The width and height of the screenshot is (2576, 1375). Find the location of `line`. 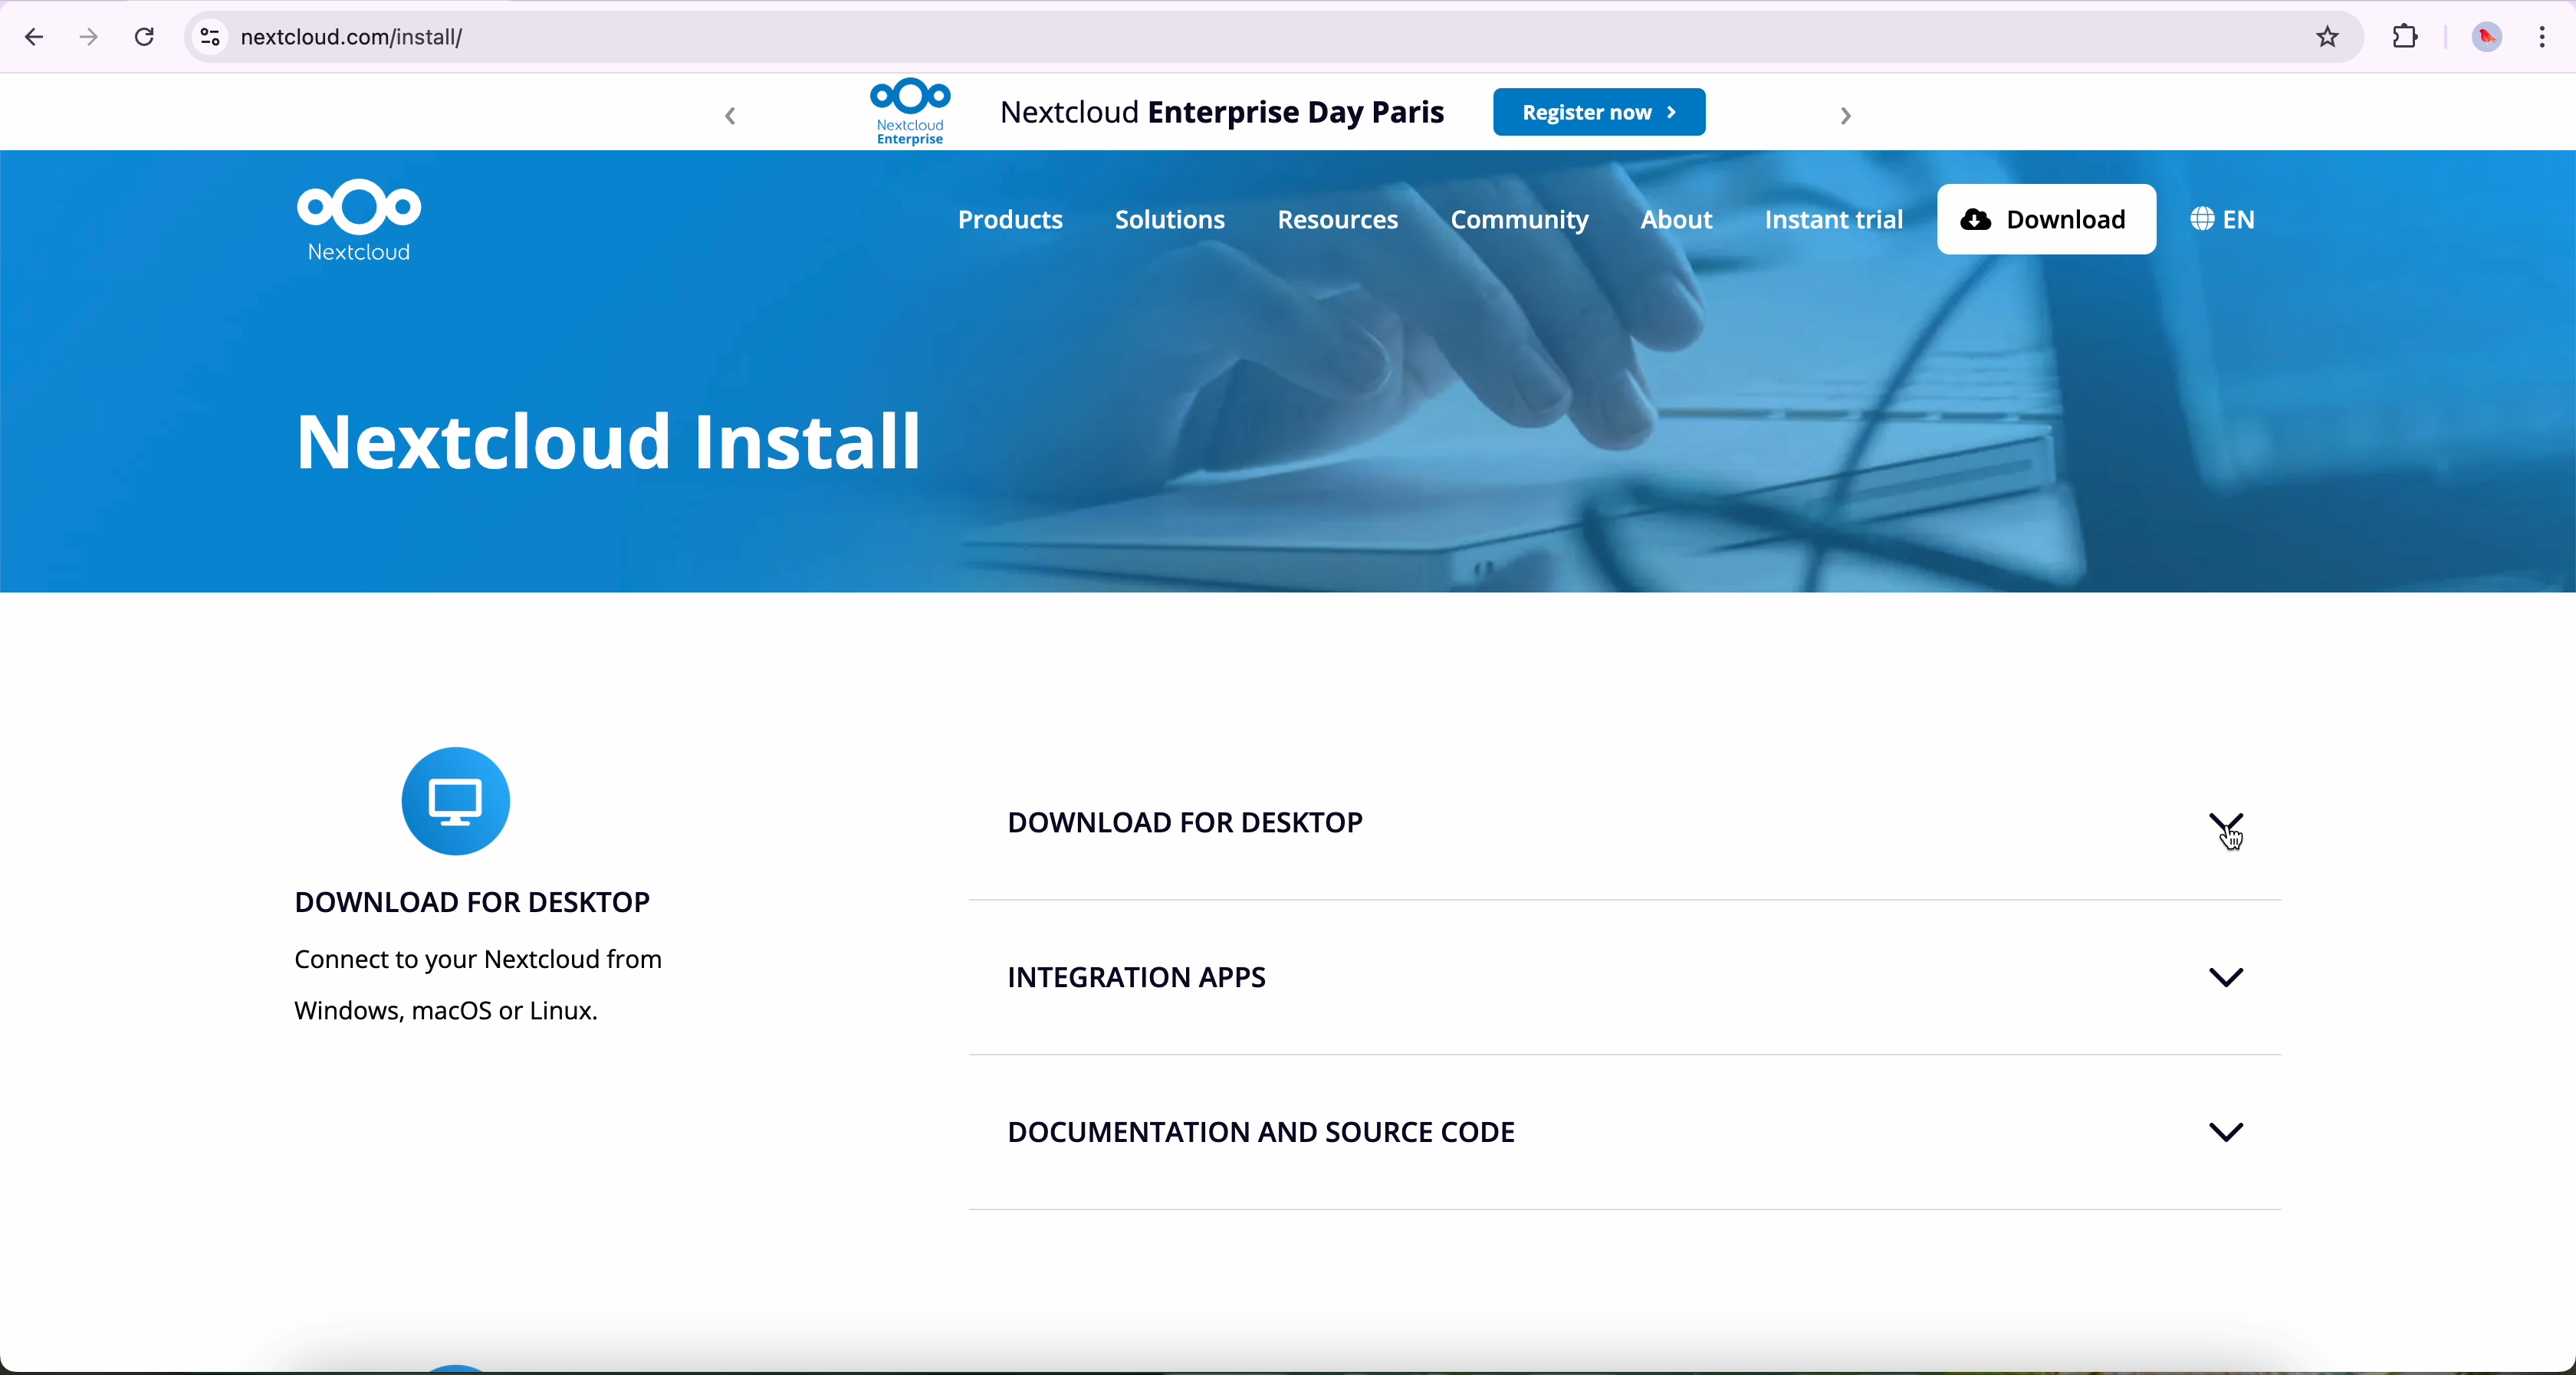

line is located at coordinates (1629, 1210).